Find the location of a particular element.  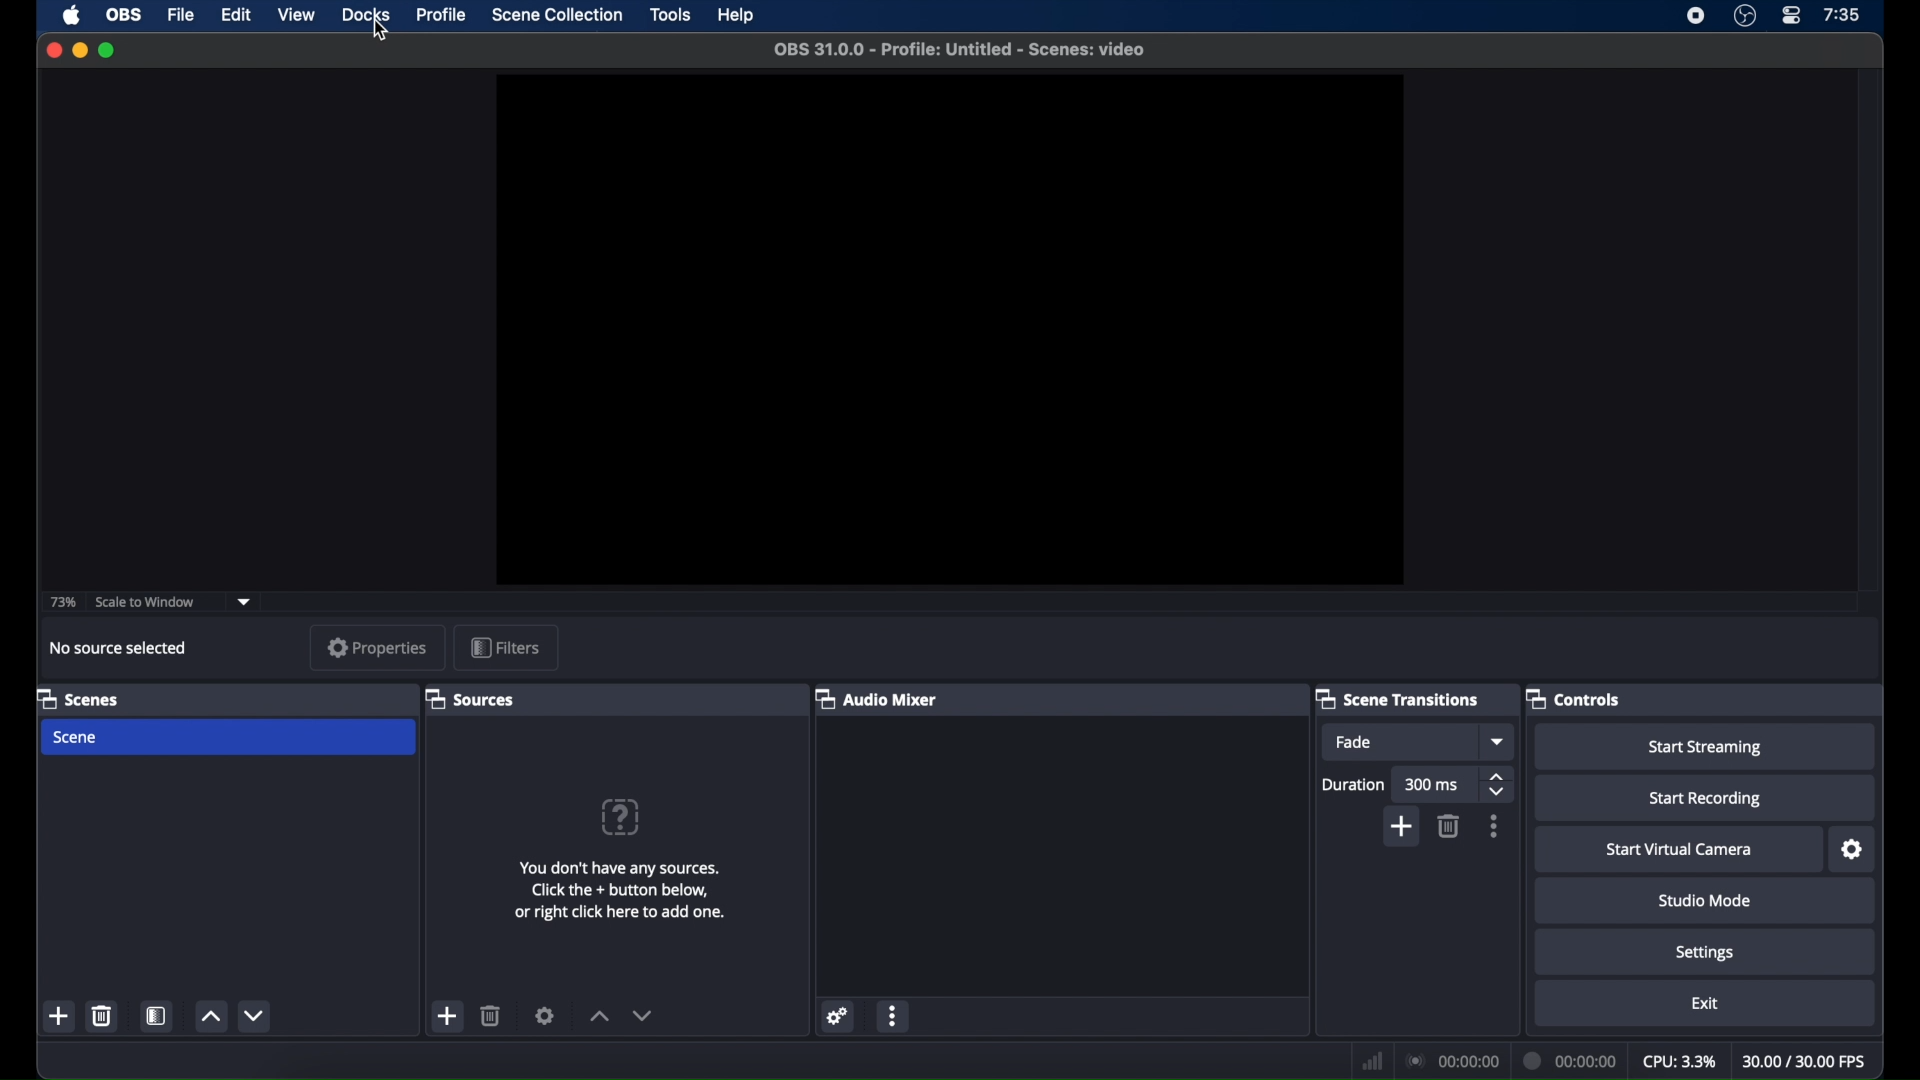

stepper buttons is located at coordinates (1496, 783).